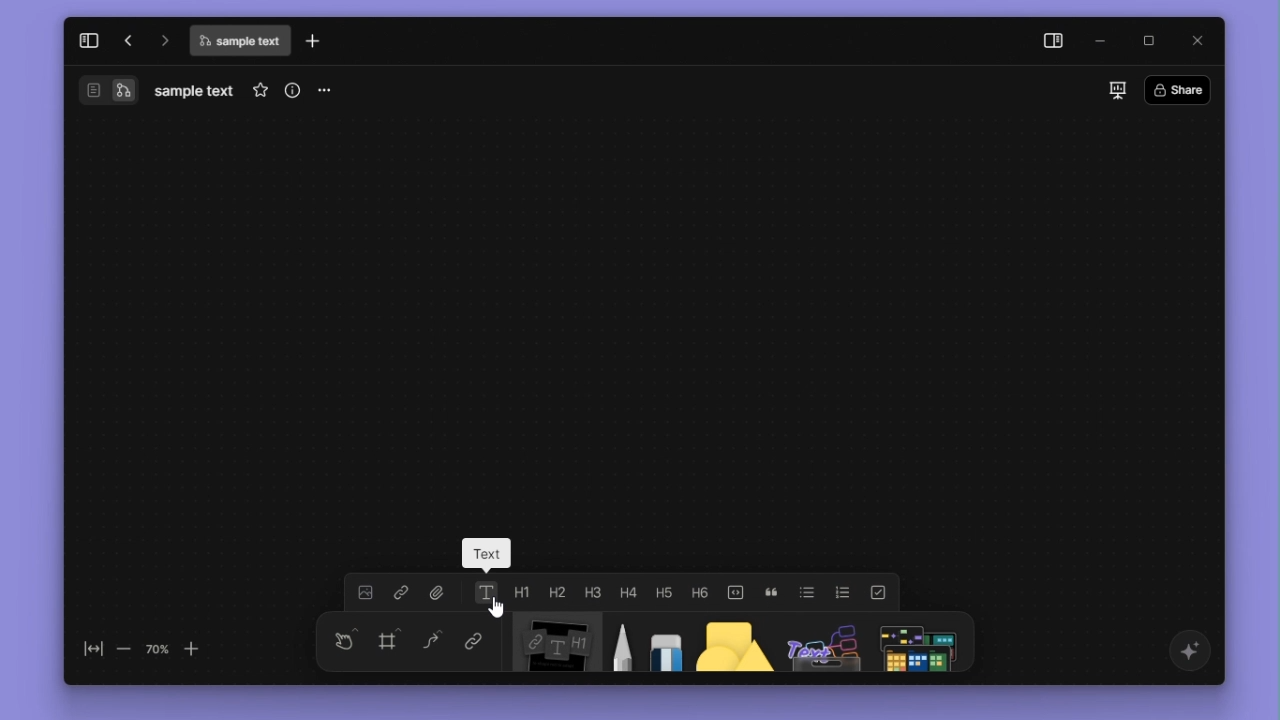  Describe the element at coordinates (87, 38) in the screenshot. I see `expand sidebar` at that location.